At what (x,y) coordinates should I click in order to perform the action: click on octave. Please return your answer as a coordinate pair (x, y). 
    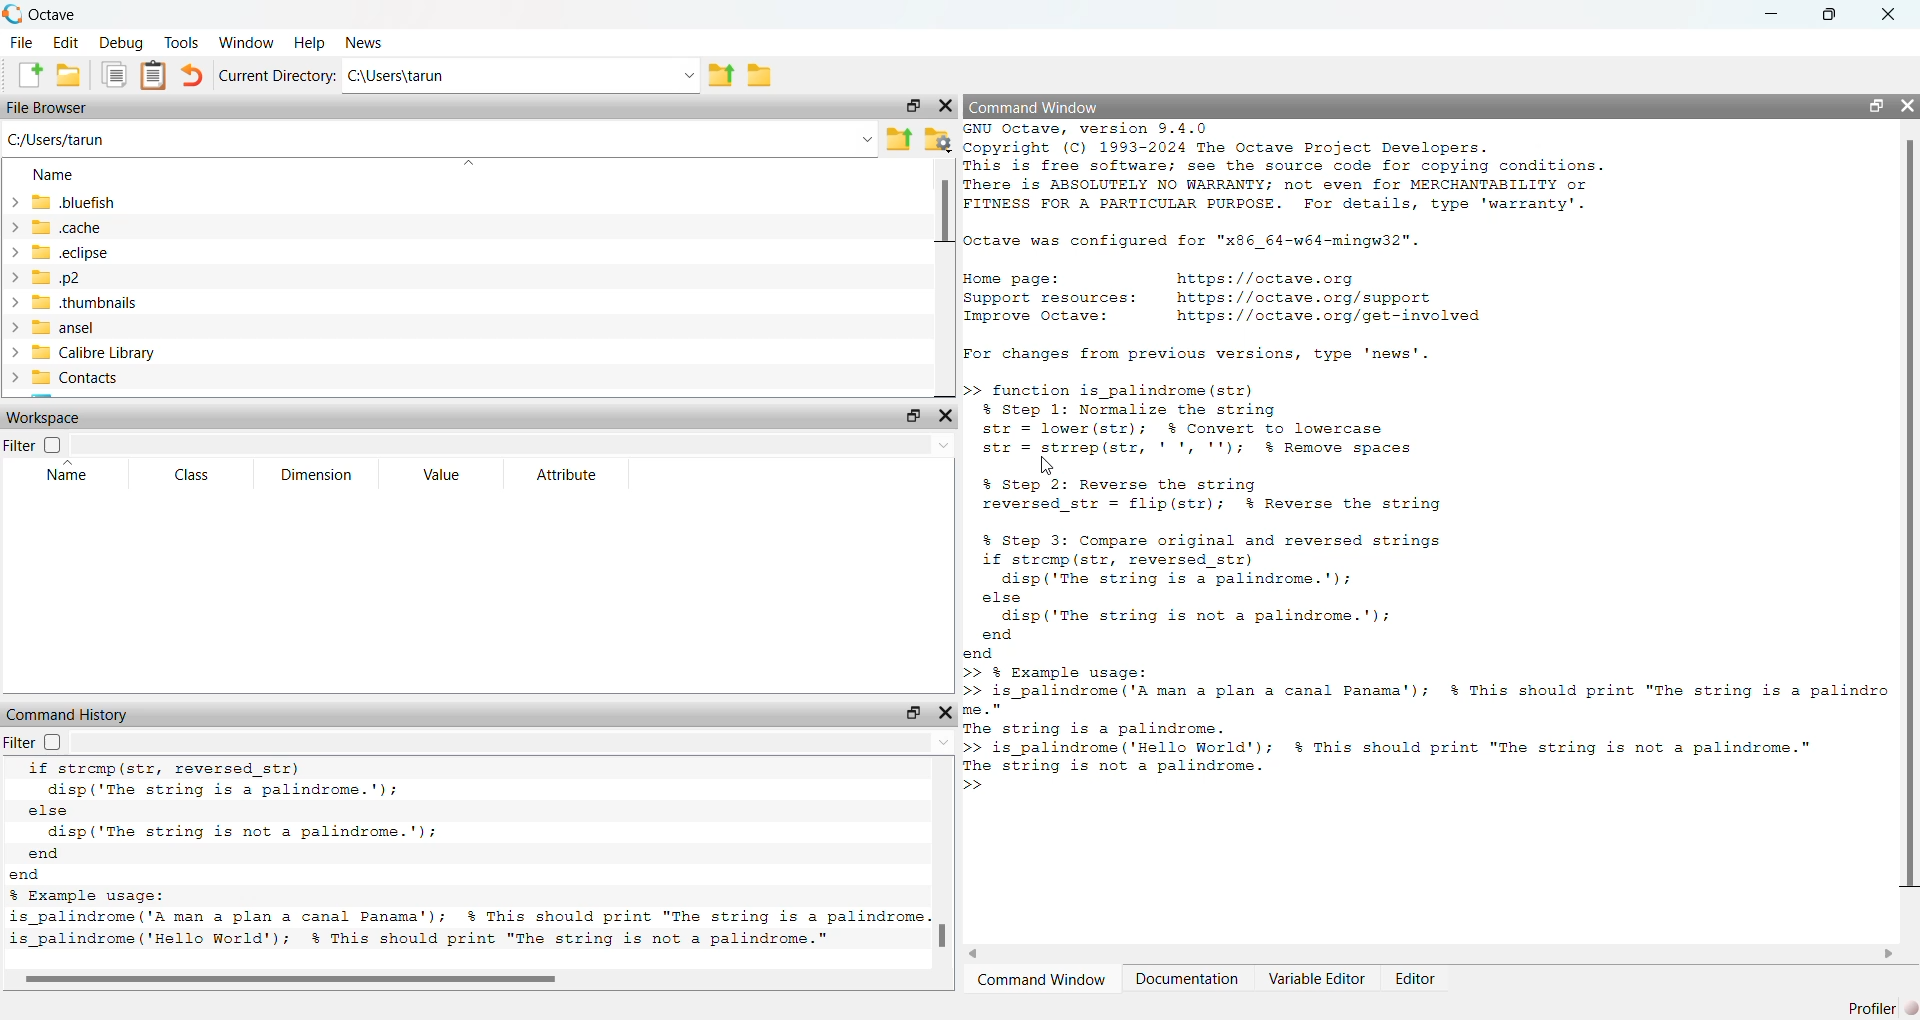
    Looking at the image, I should click on (63, 11).